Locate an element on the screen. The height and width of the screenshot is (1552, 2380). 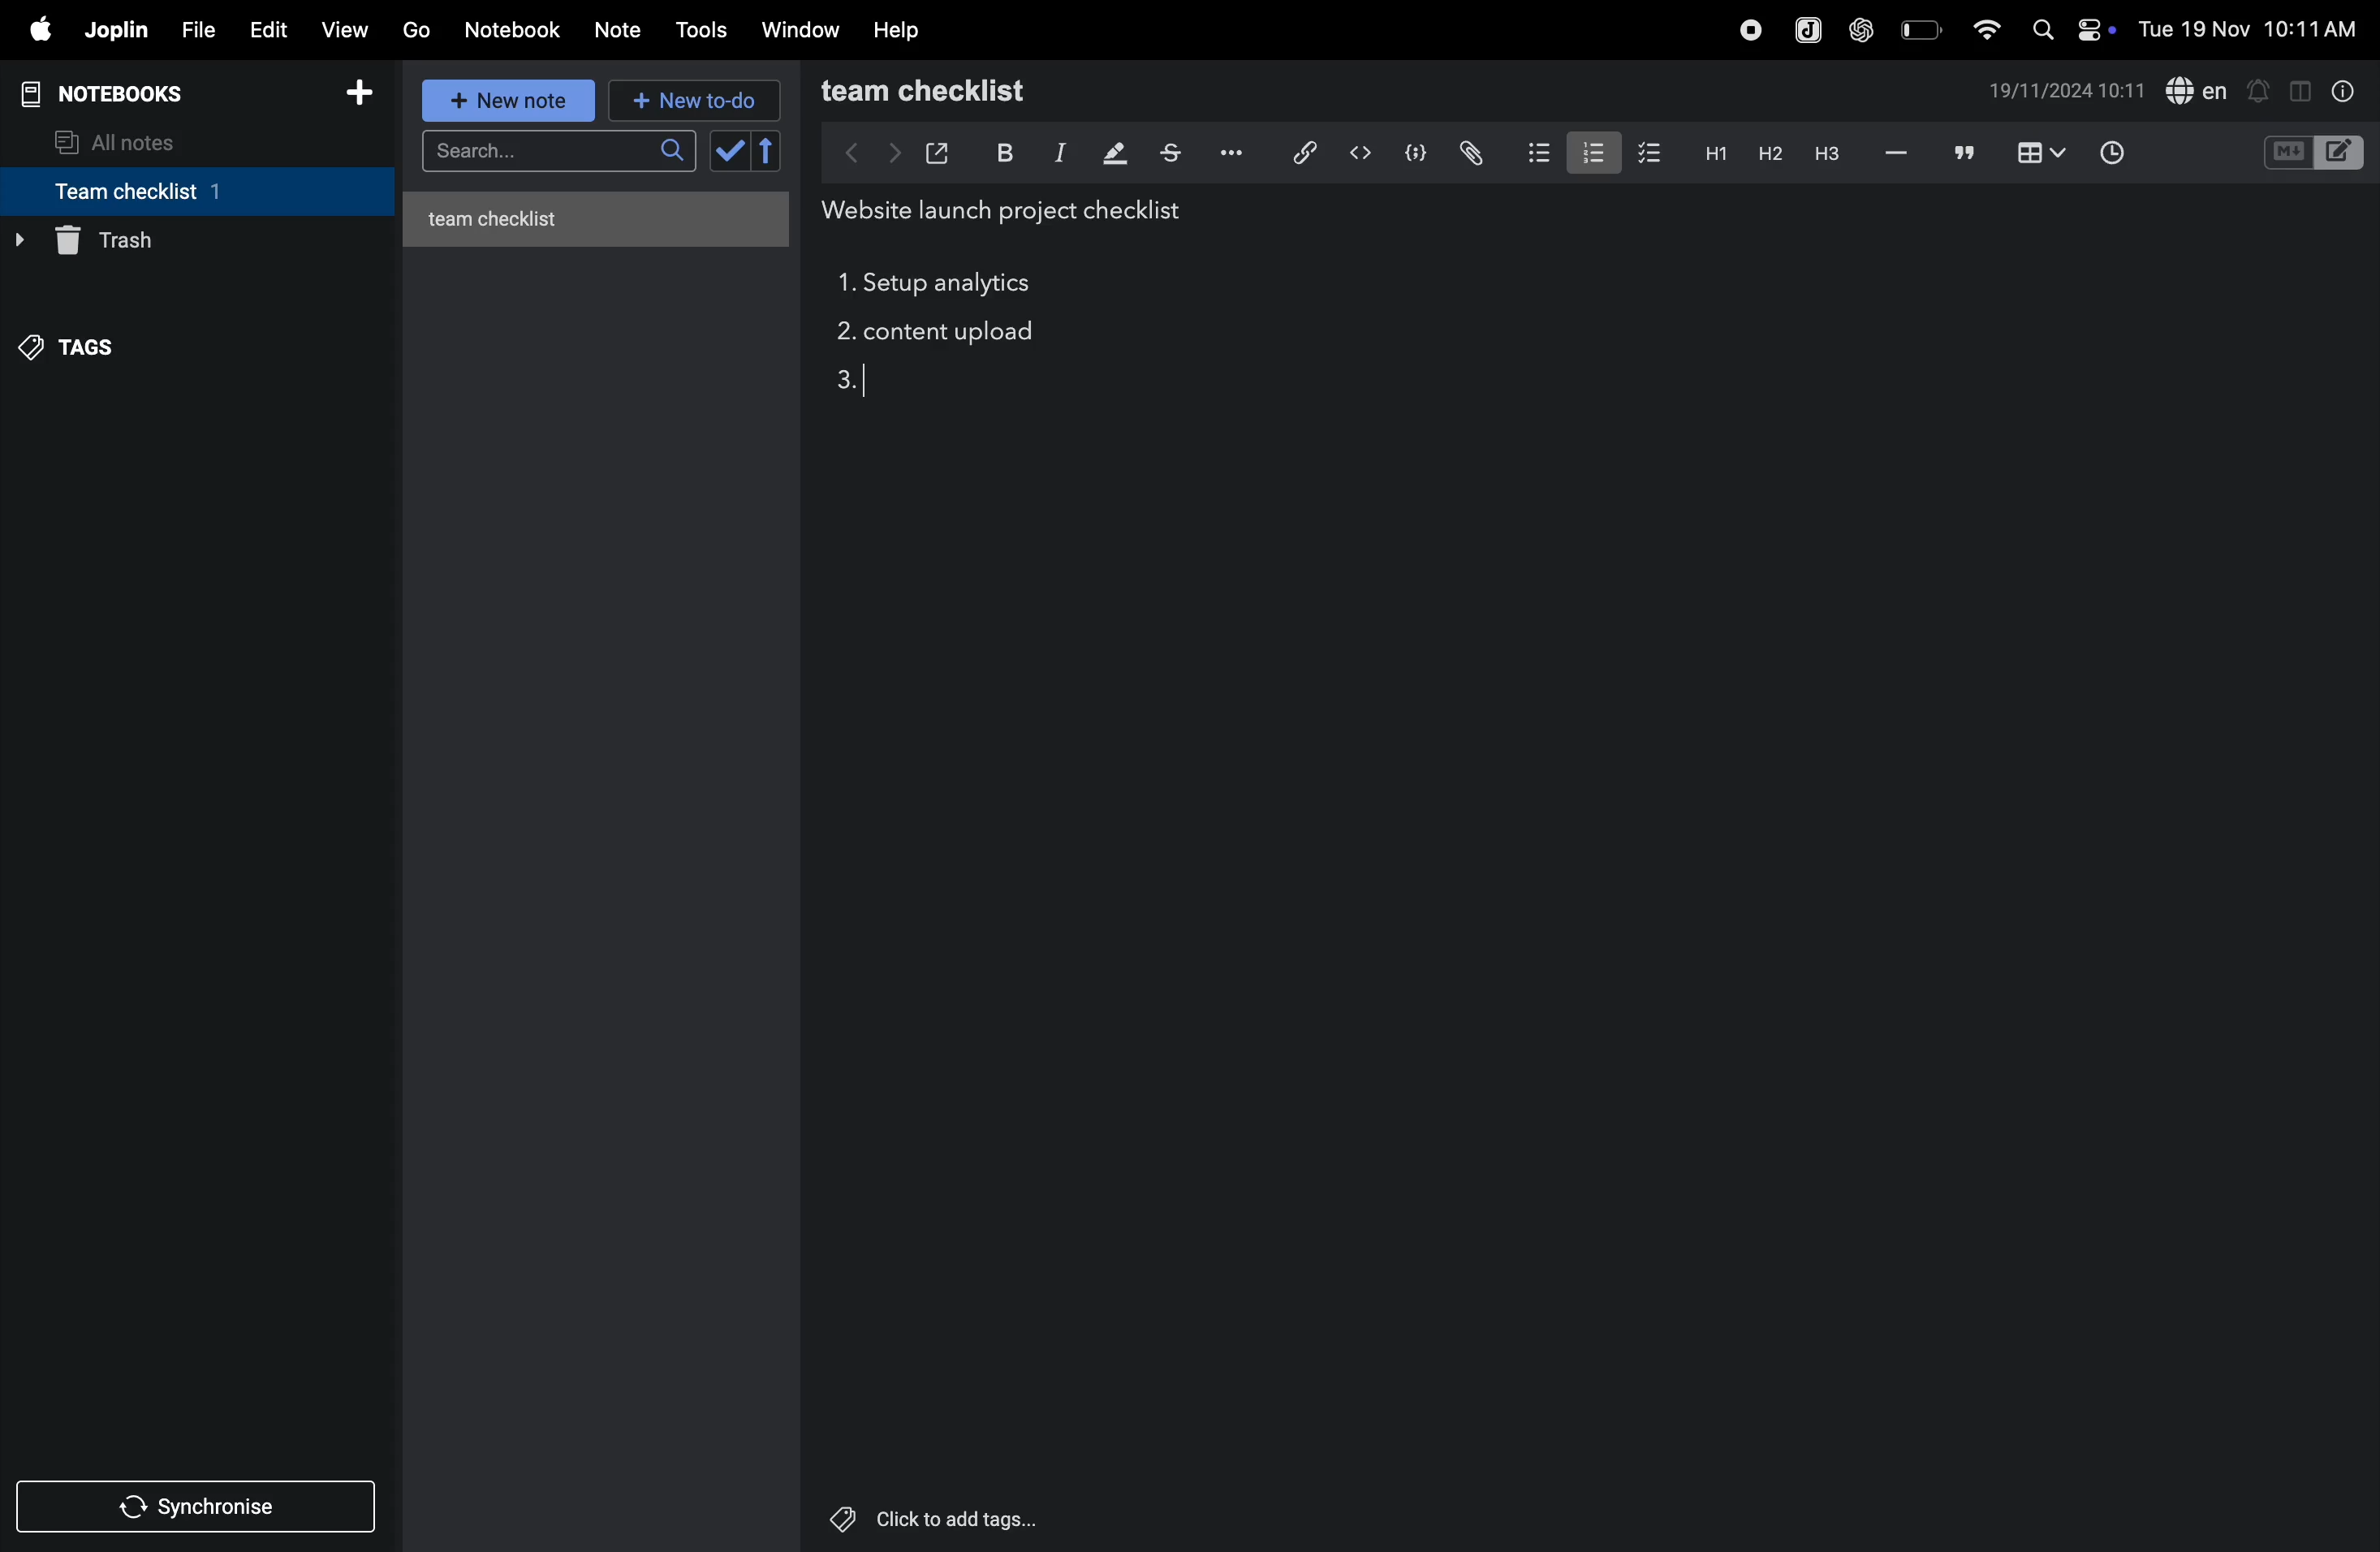
check is located at coordinates (747, 152).